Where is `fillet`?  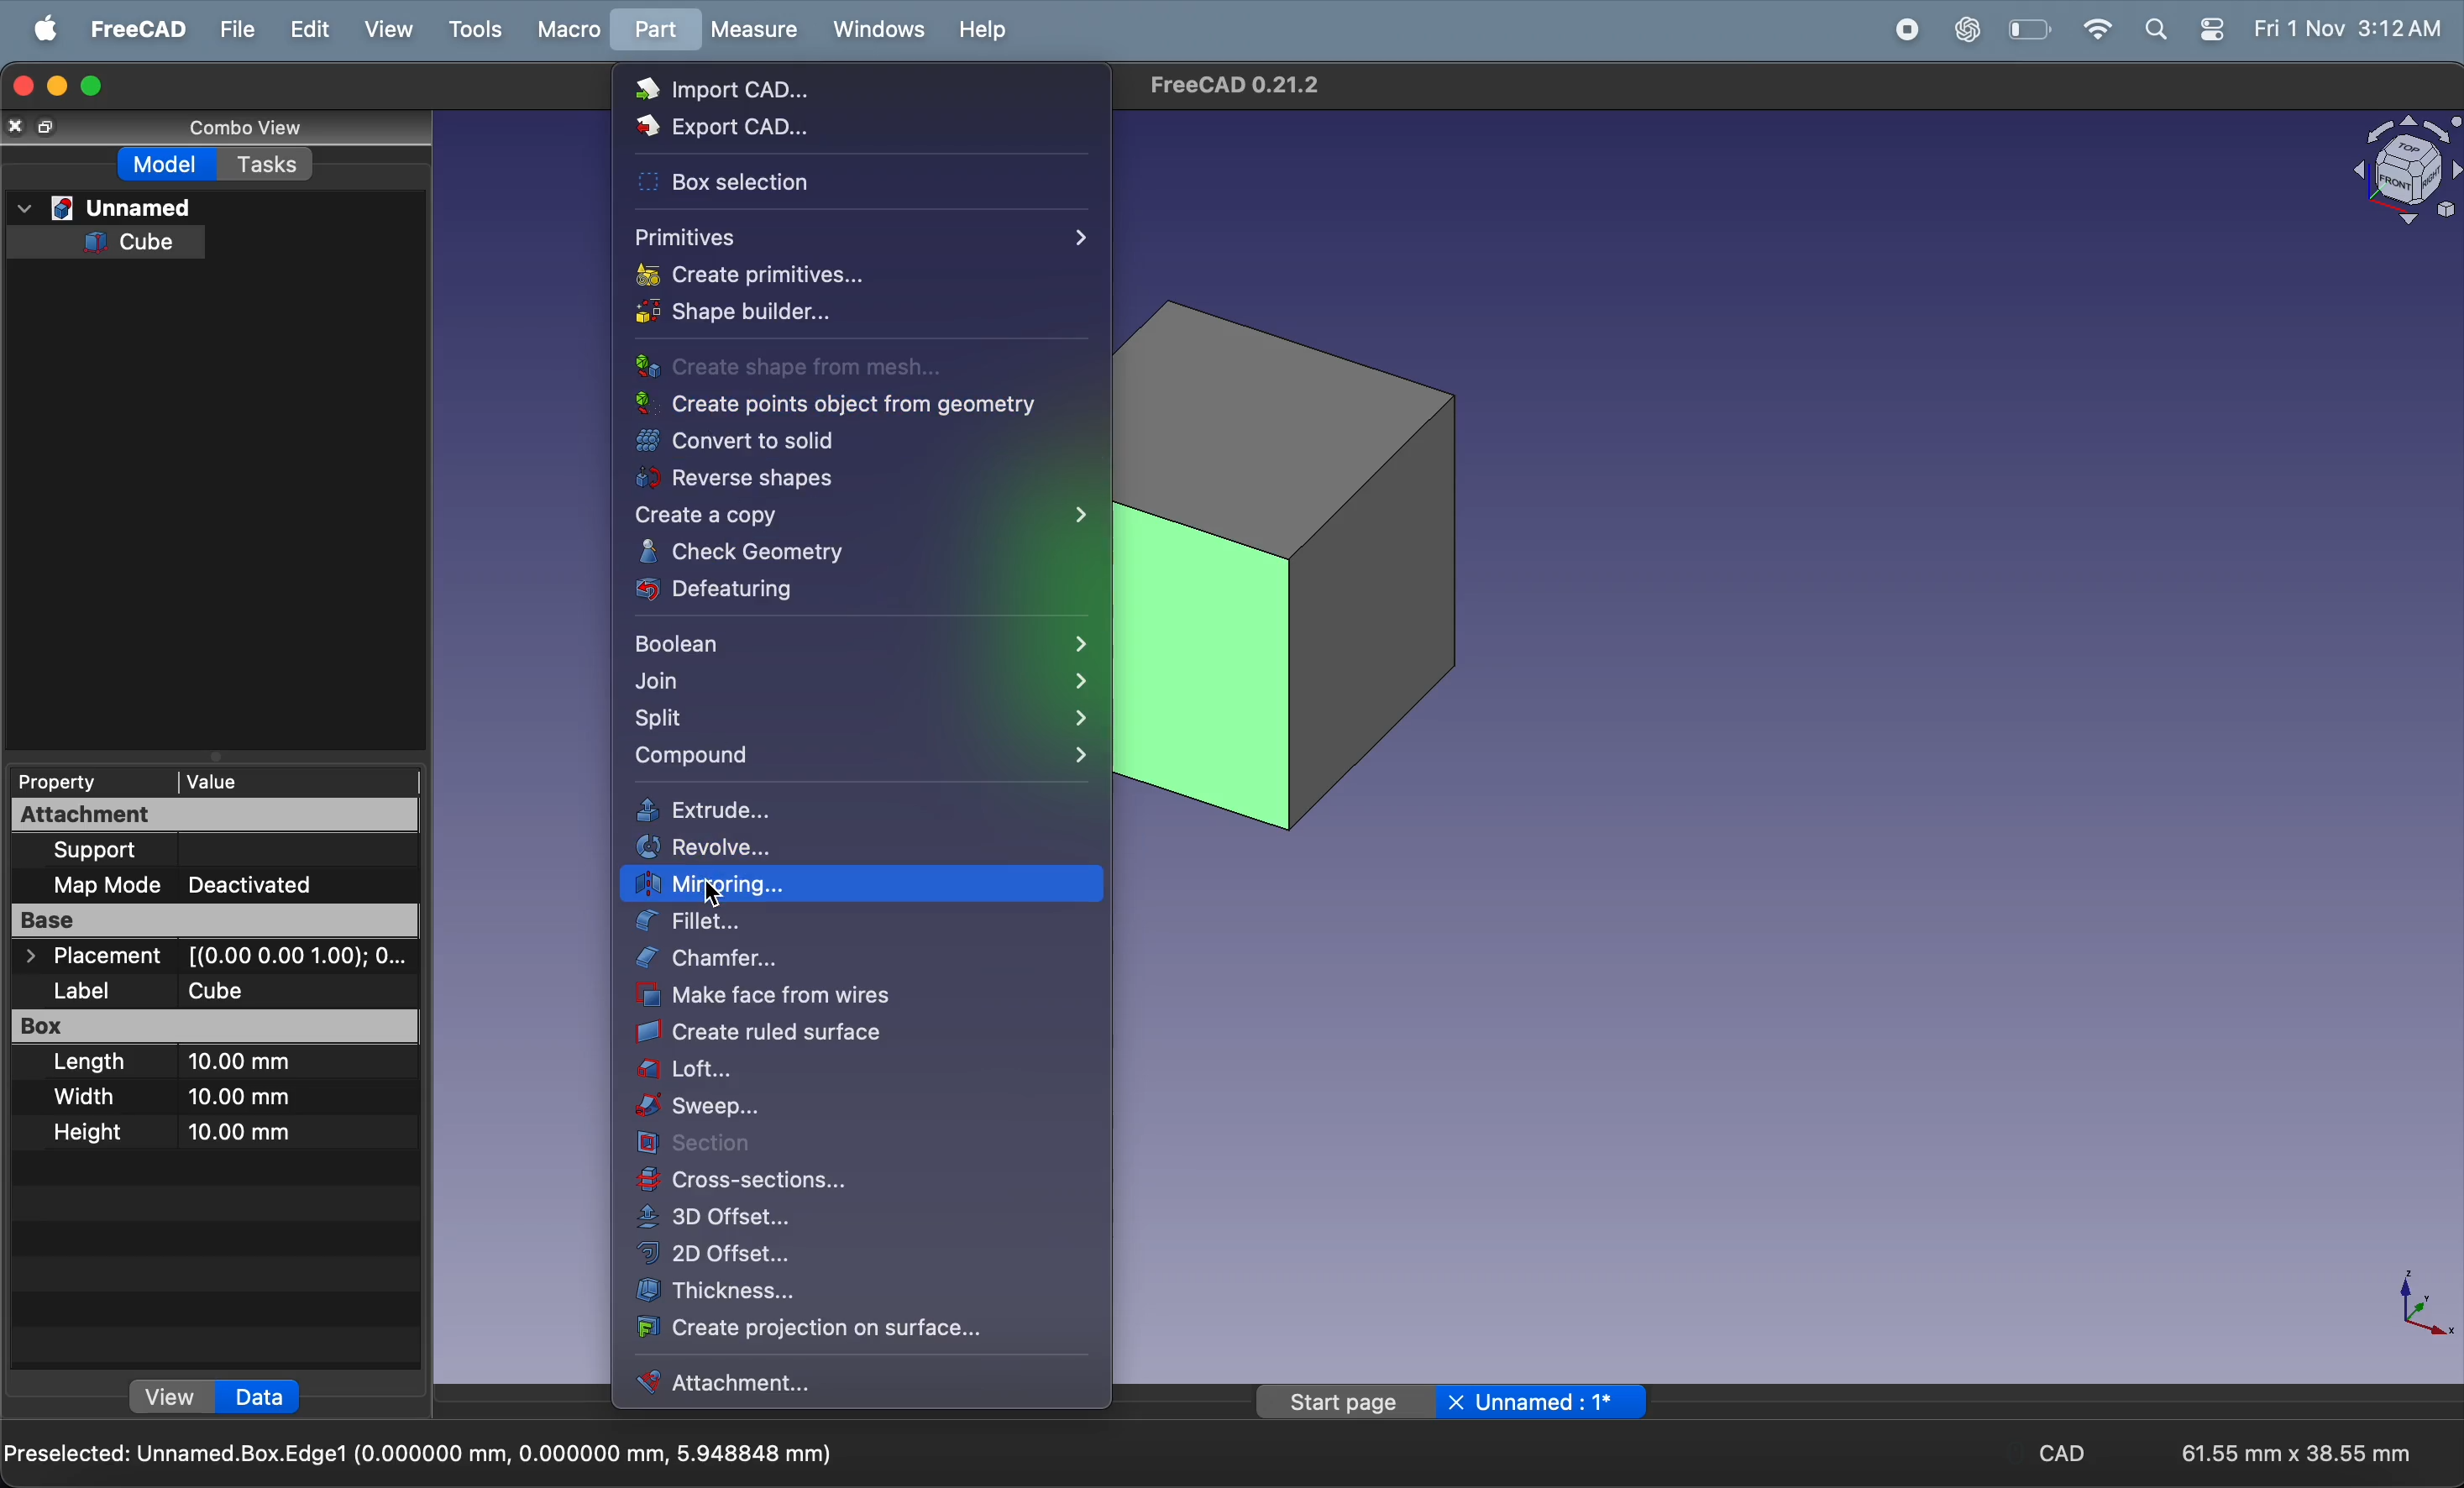 fillet is located at coordinates (868, 925).